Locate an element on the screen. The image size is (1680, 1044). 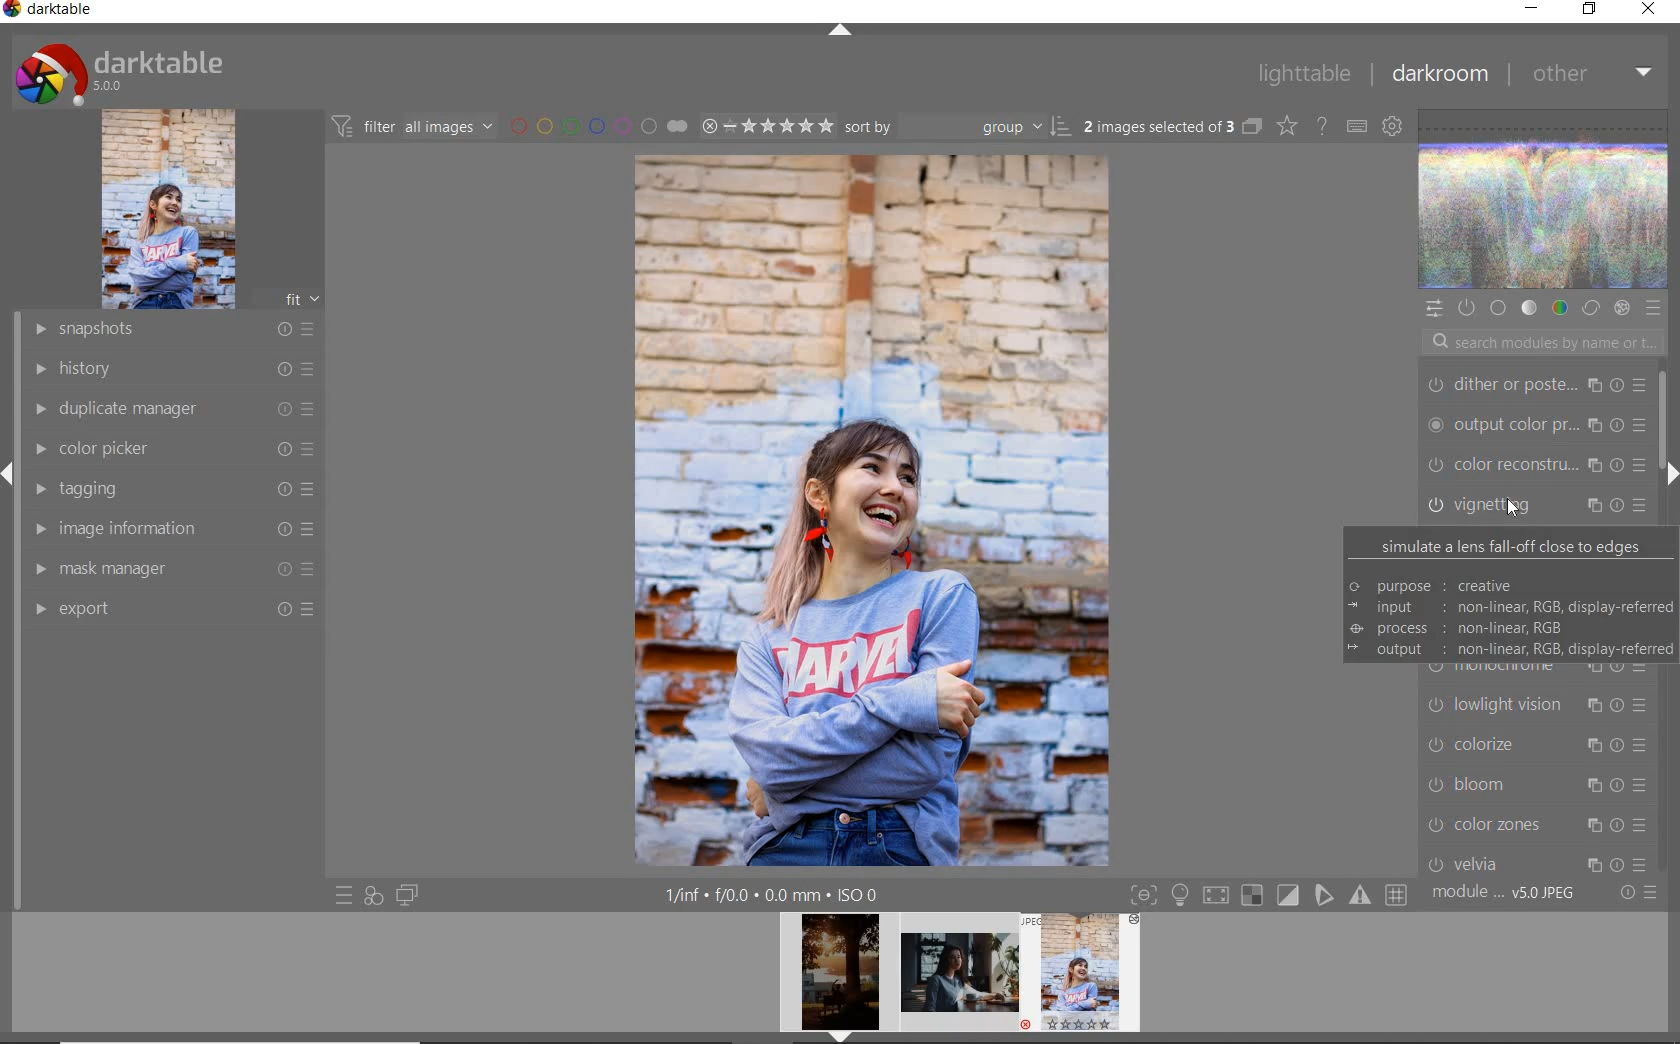
chromatic is located at coordinates (1536, 820).